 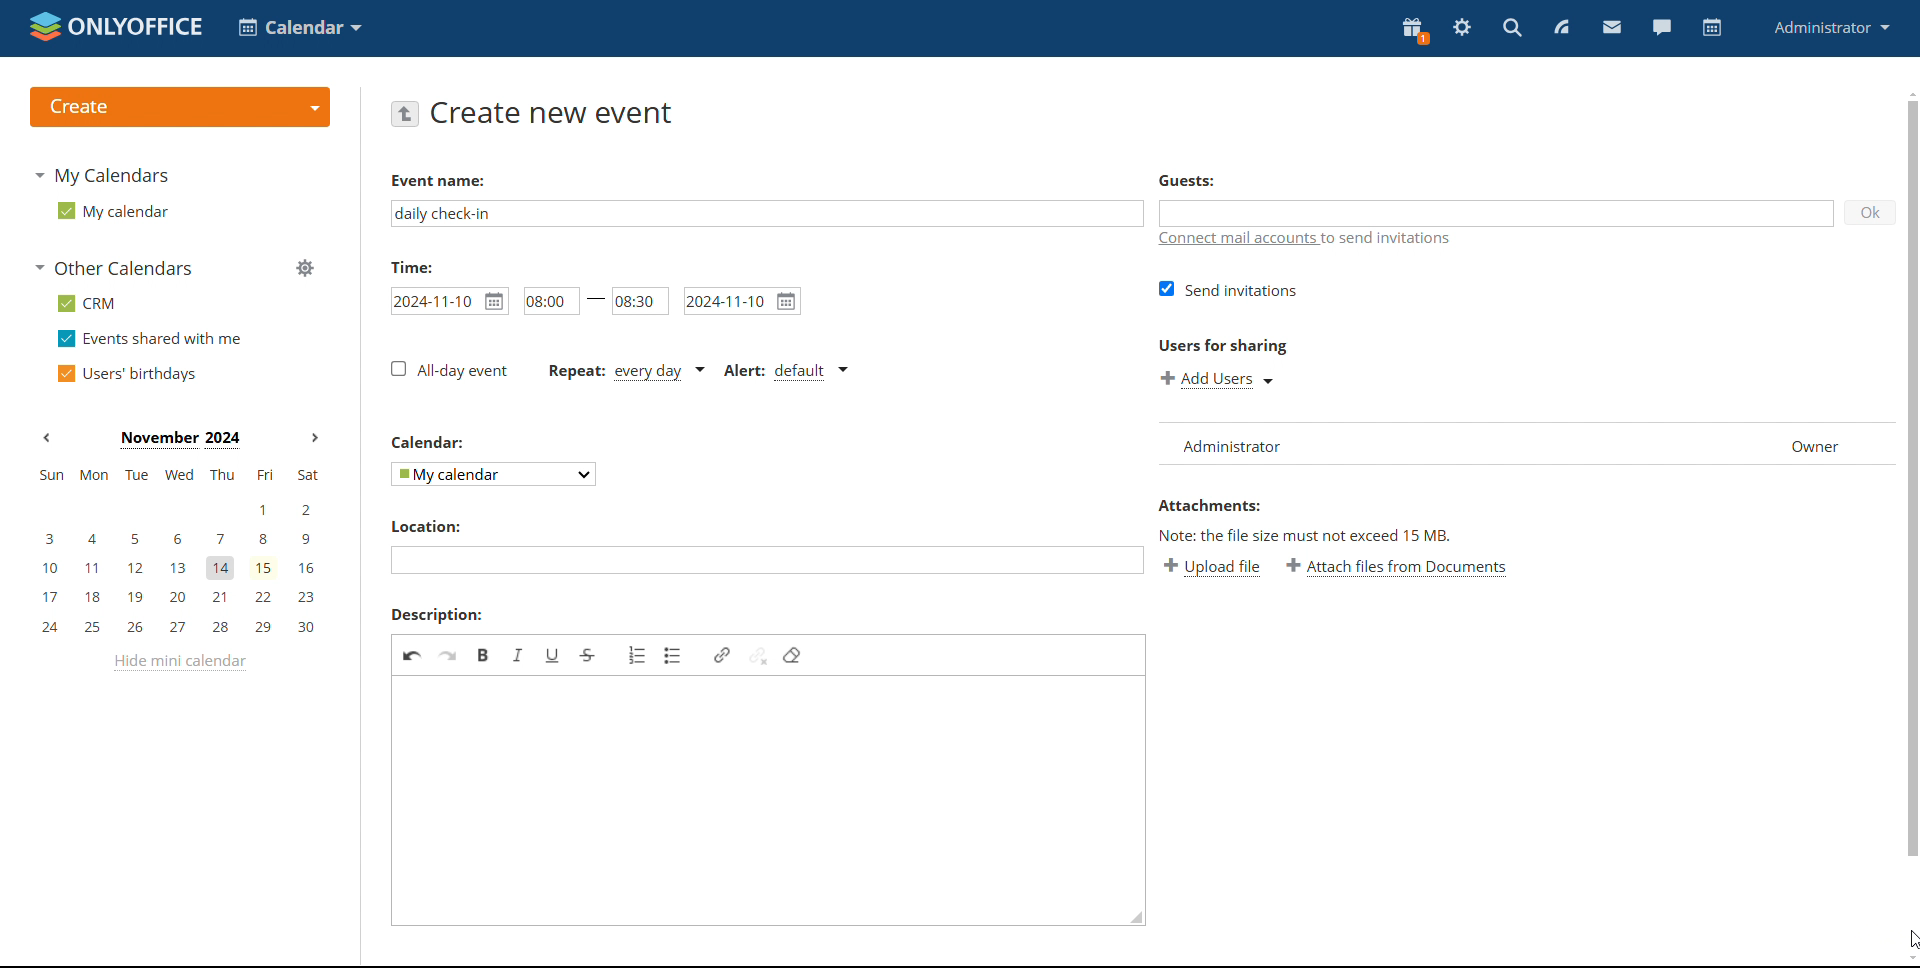 What do you see at coordinates (624, 371) in the screenshot?
I see `daily meeting set` at bounding box center [624, 371].